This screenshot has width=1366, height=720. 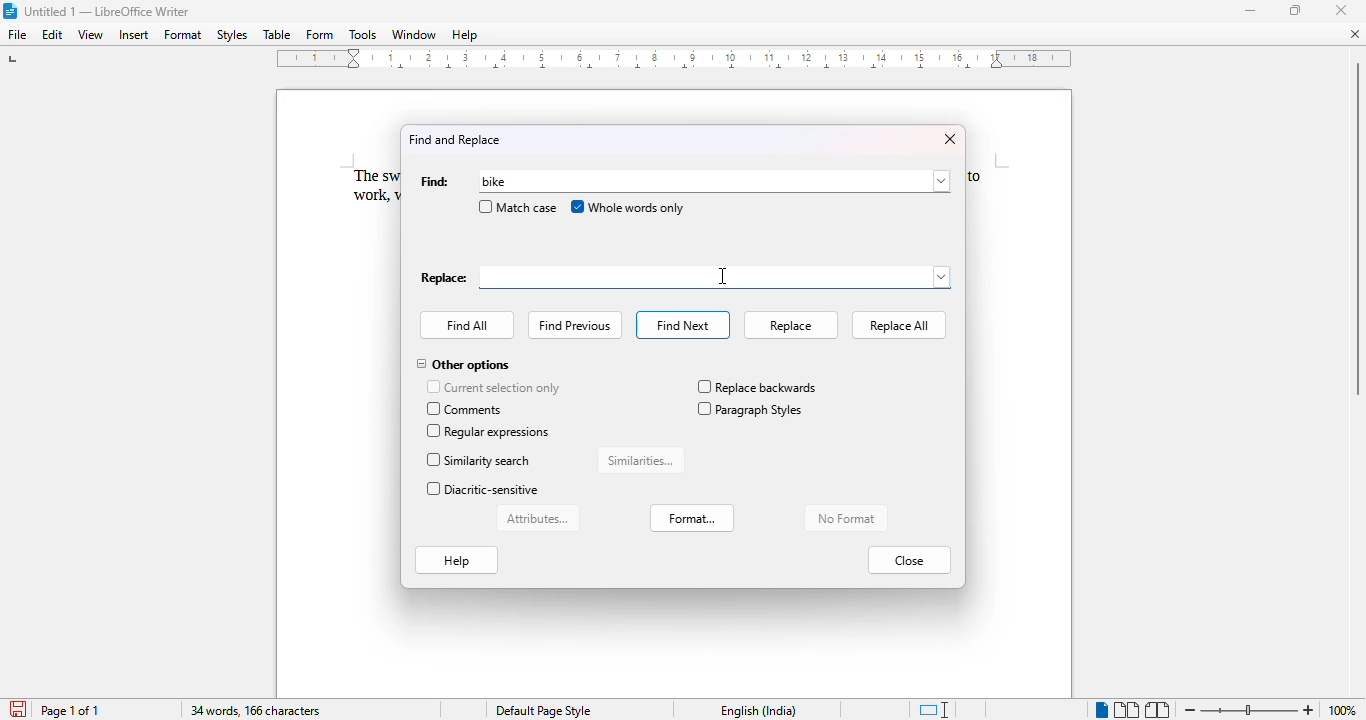 I want to click on maximize, so click(x=1297, y=10).